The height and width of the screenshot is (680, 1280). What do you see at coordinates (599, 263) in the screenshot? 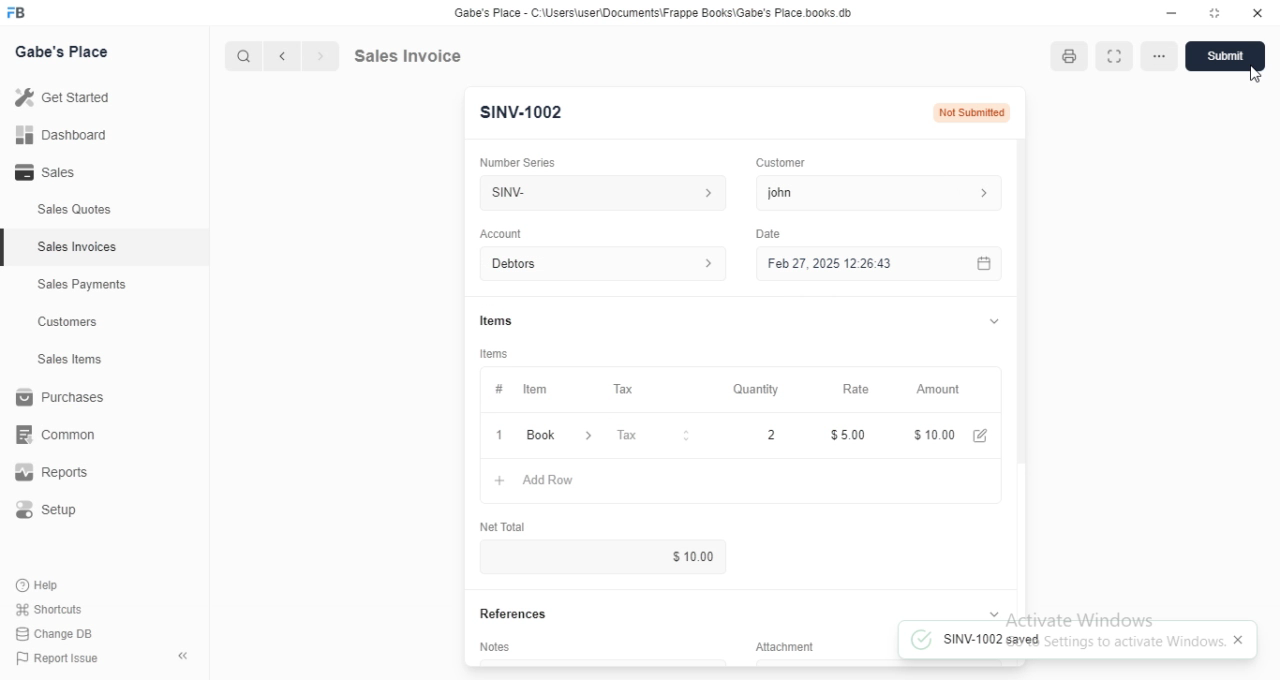
I see `Debtors >` at bounding box center [599, 263].